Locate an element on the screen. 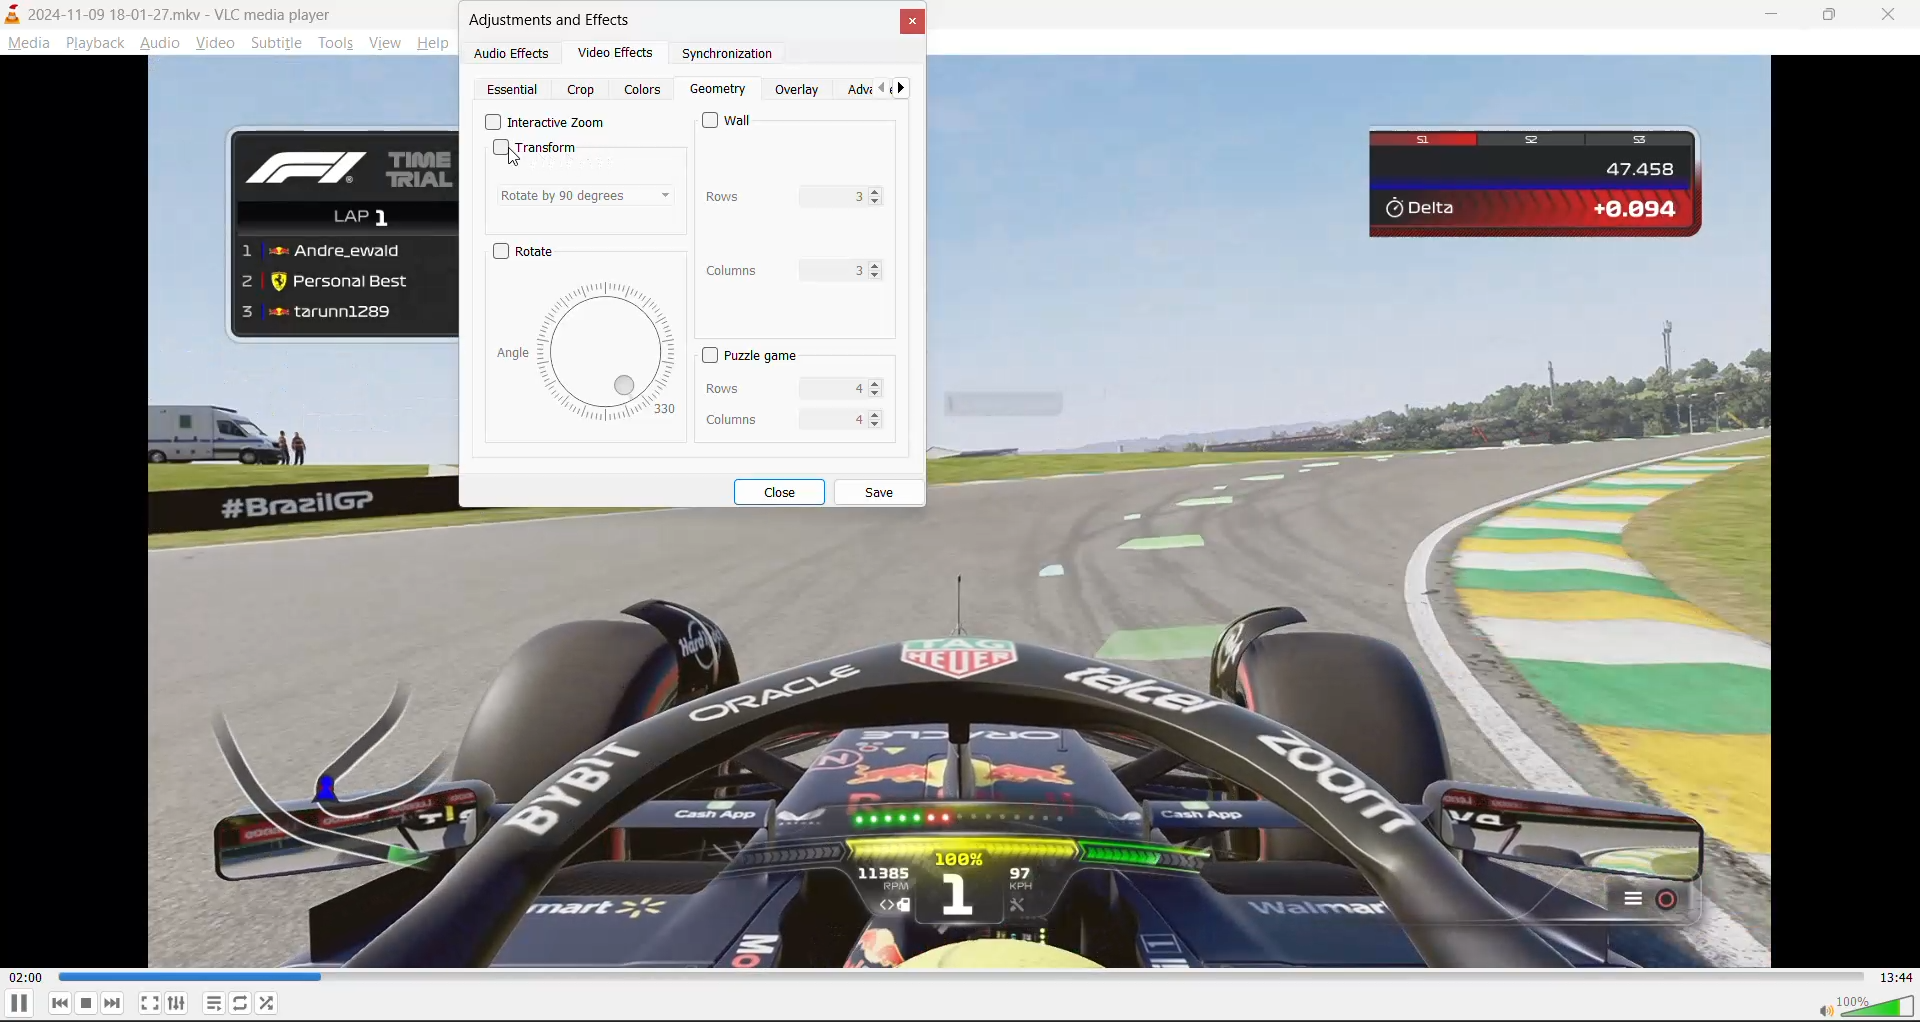 Image resolution: width=1920 pixels, height=1022 pixels. audio effects is located at coordinates (513, 55).